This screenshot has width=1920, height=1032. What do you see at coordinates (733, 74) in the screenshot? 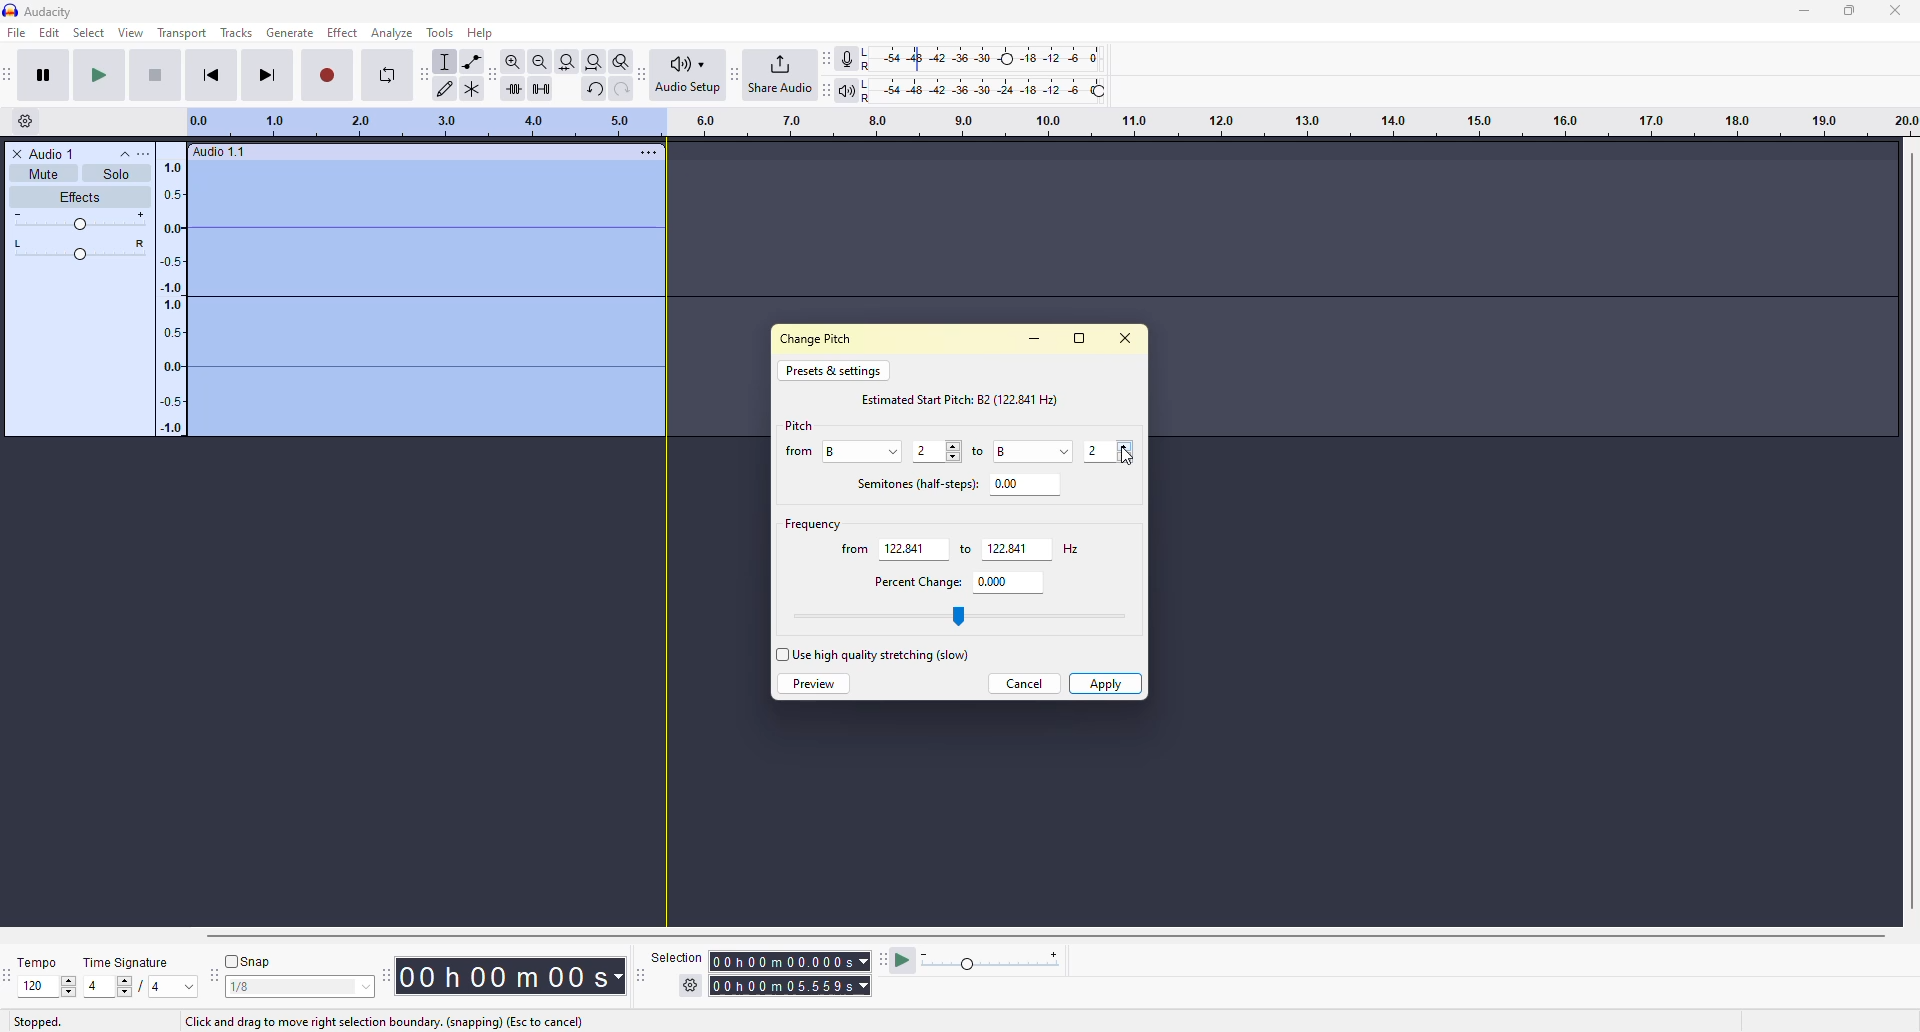
I see `share audio toolbar` at bounding box center [733, 74].